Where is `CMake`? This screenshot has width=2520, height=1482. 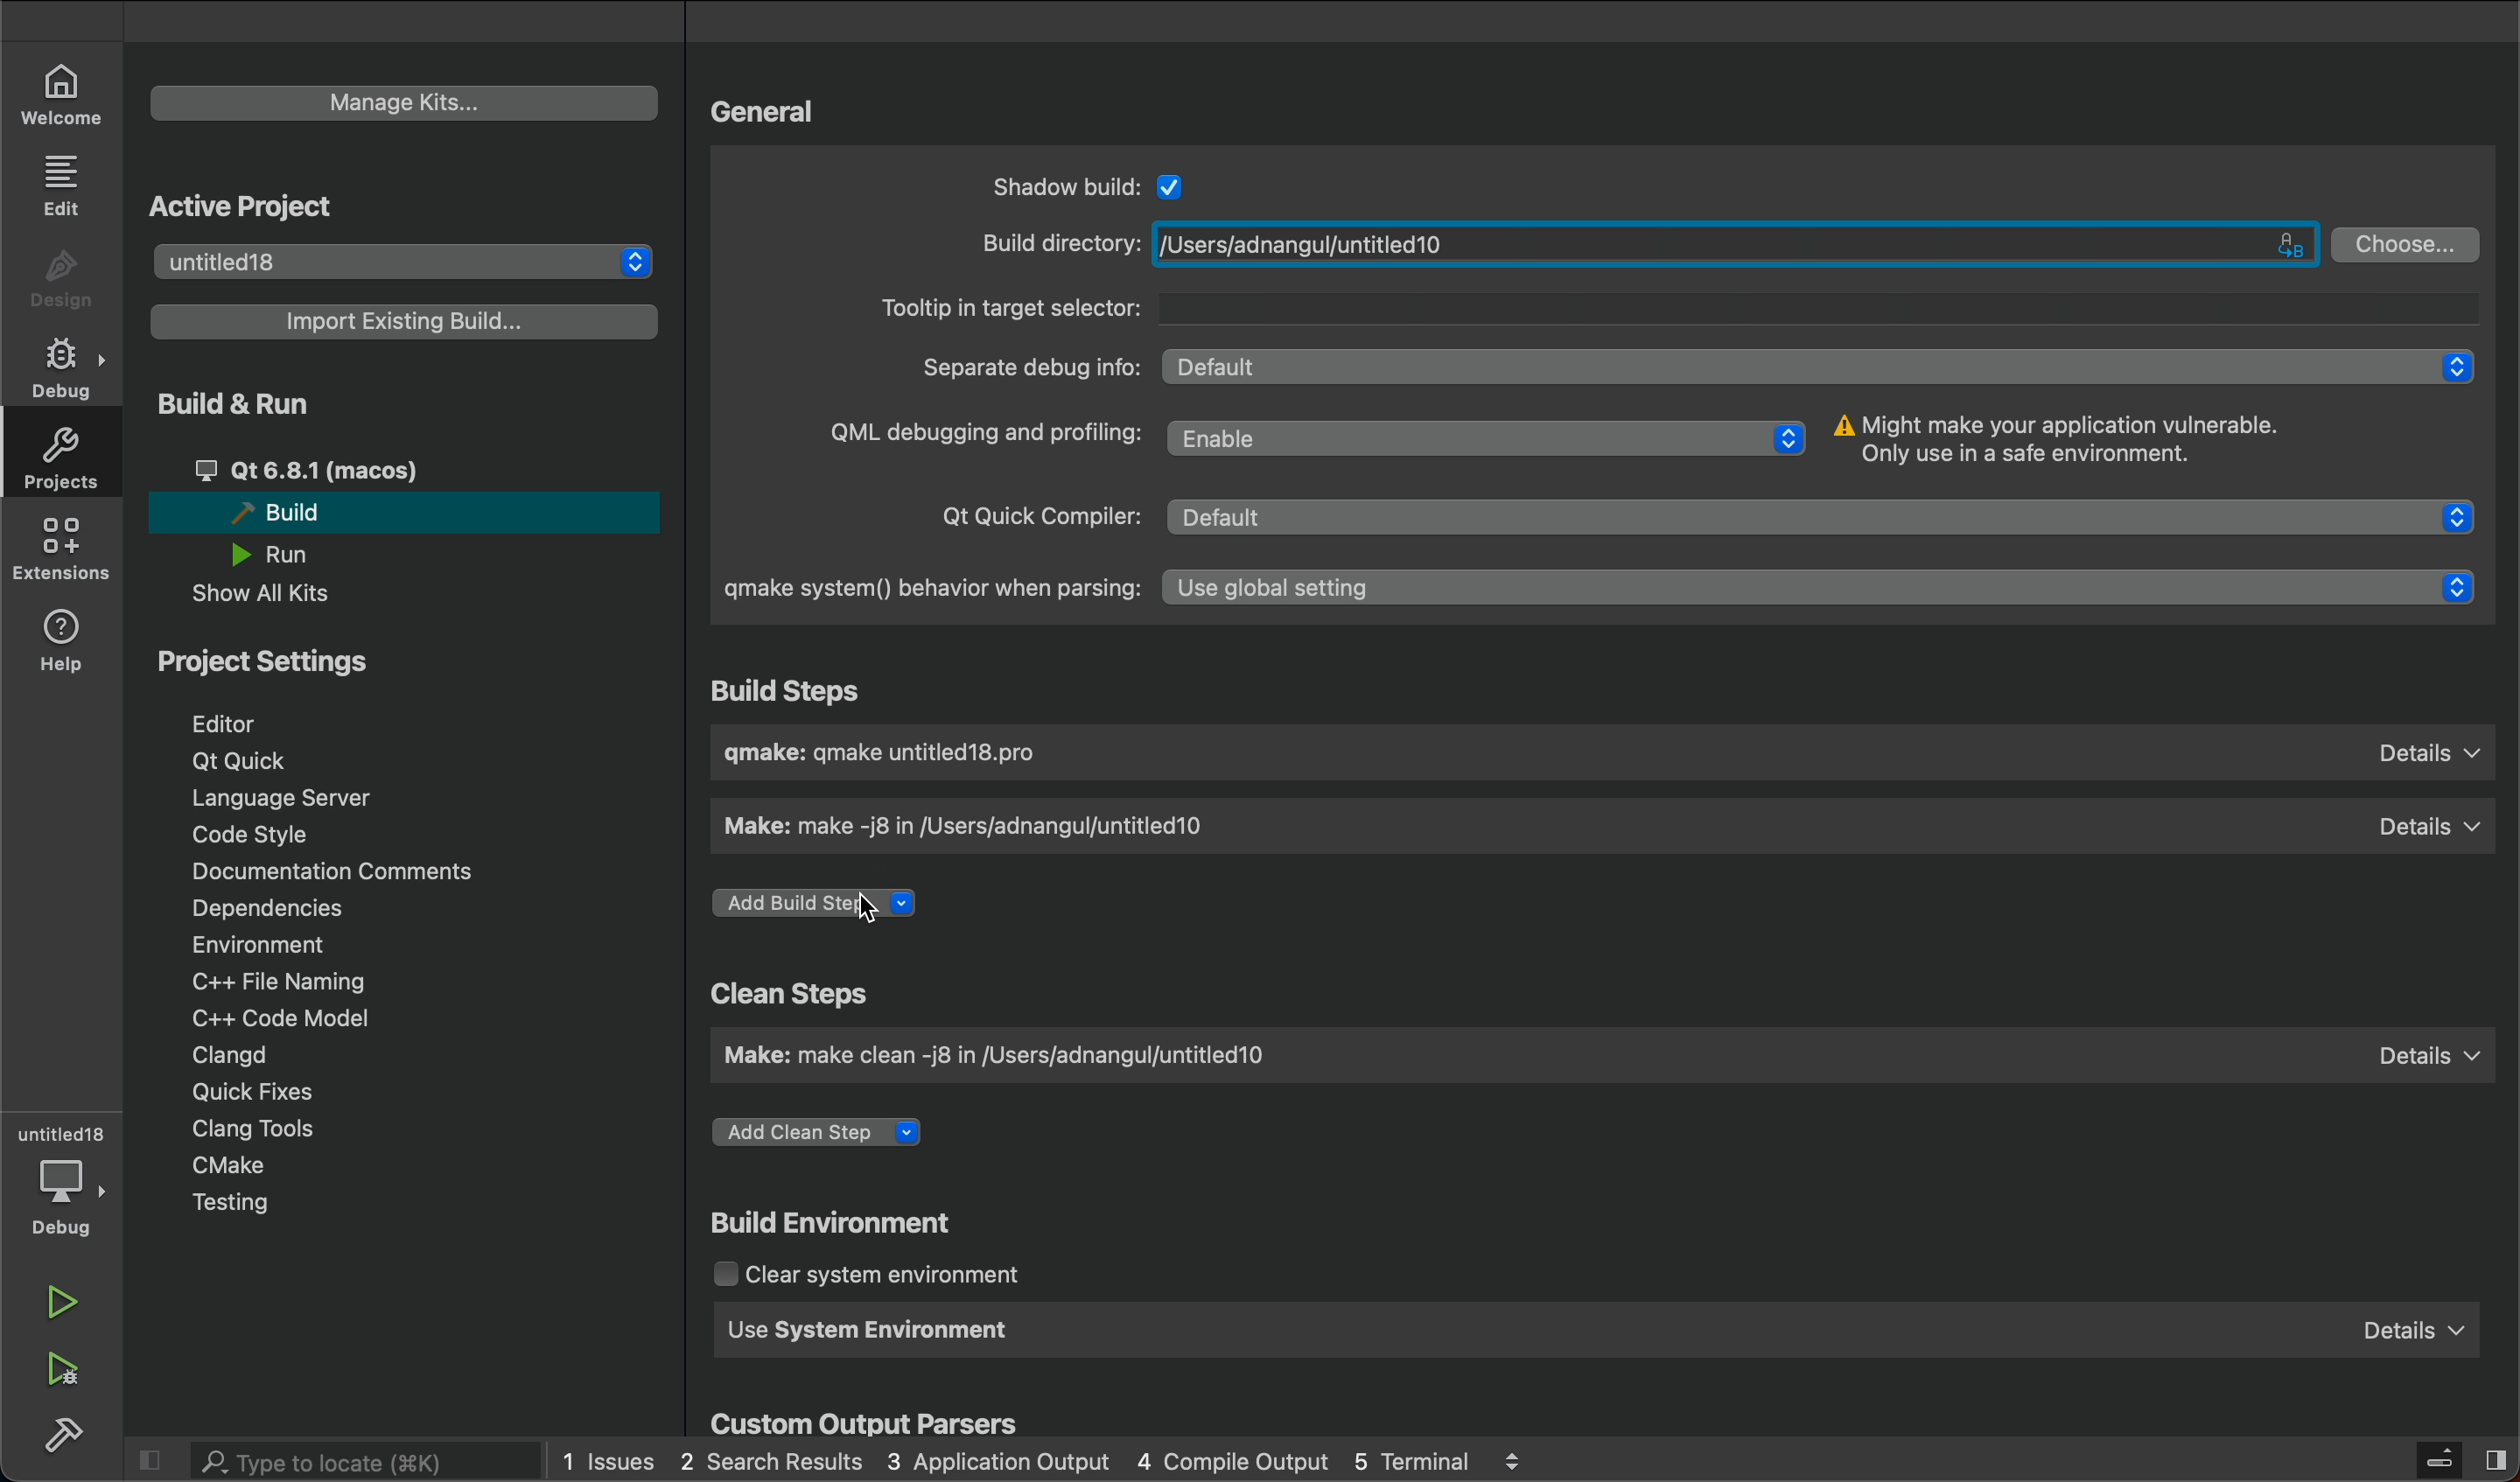
CMake is located at coordinates (225, 1165).